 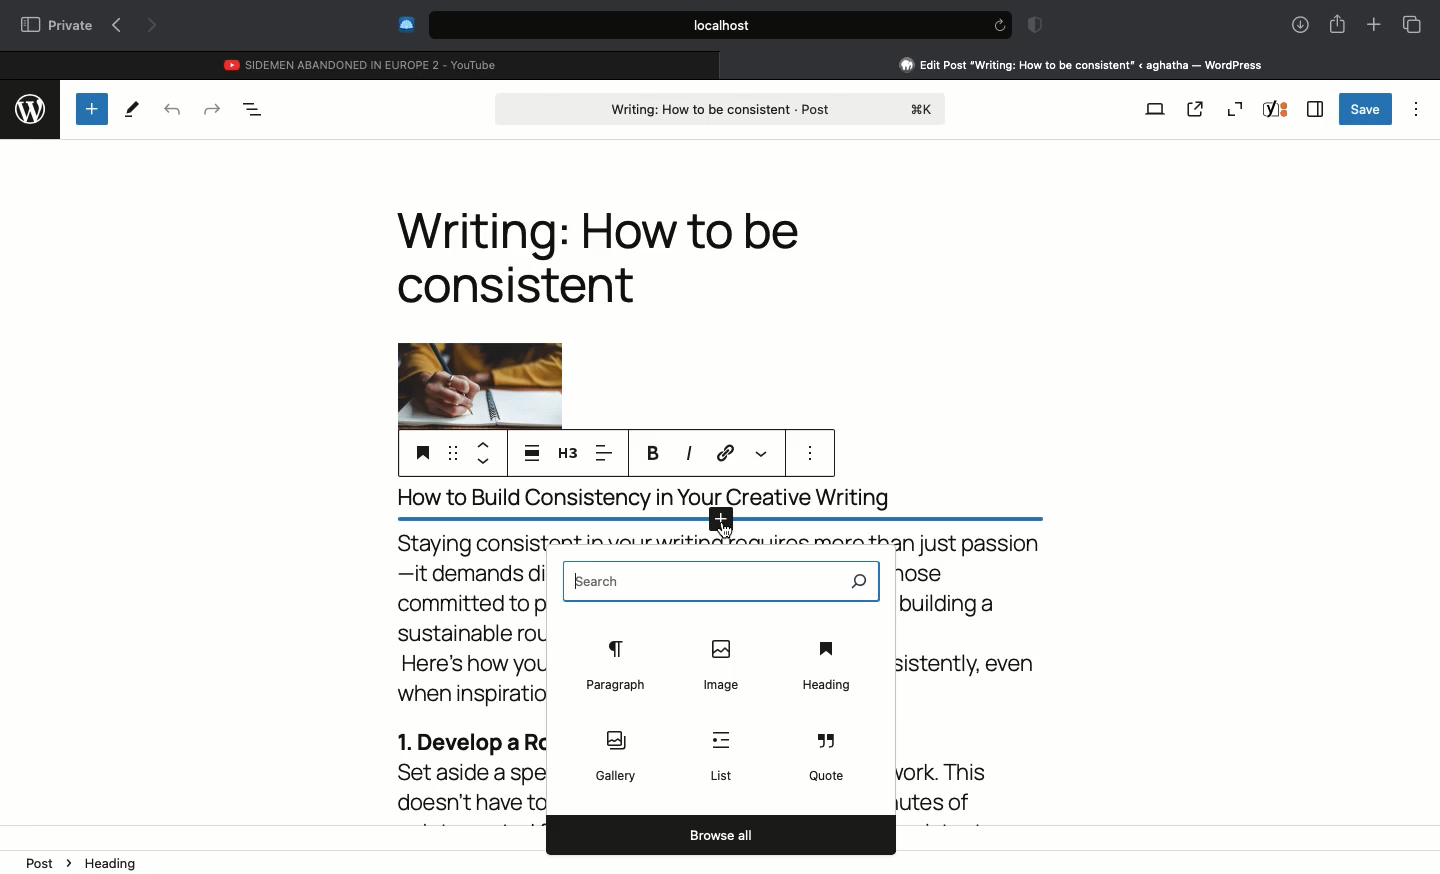 I want to click on Zoom out, so click(x=1234, y=109).